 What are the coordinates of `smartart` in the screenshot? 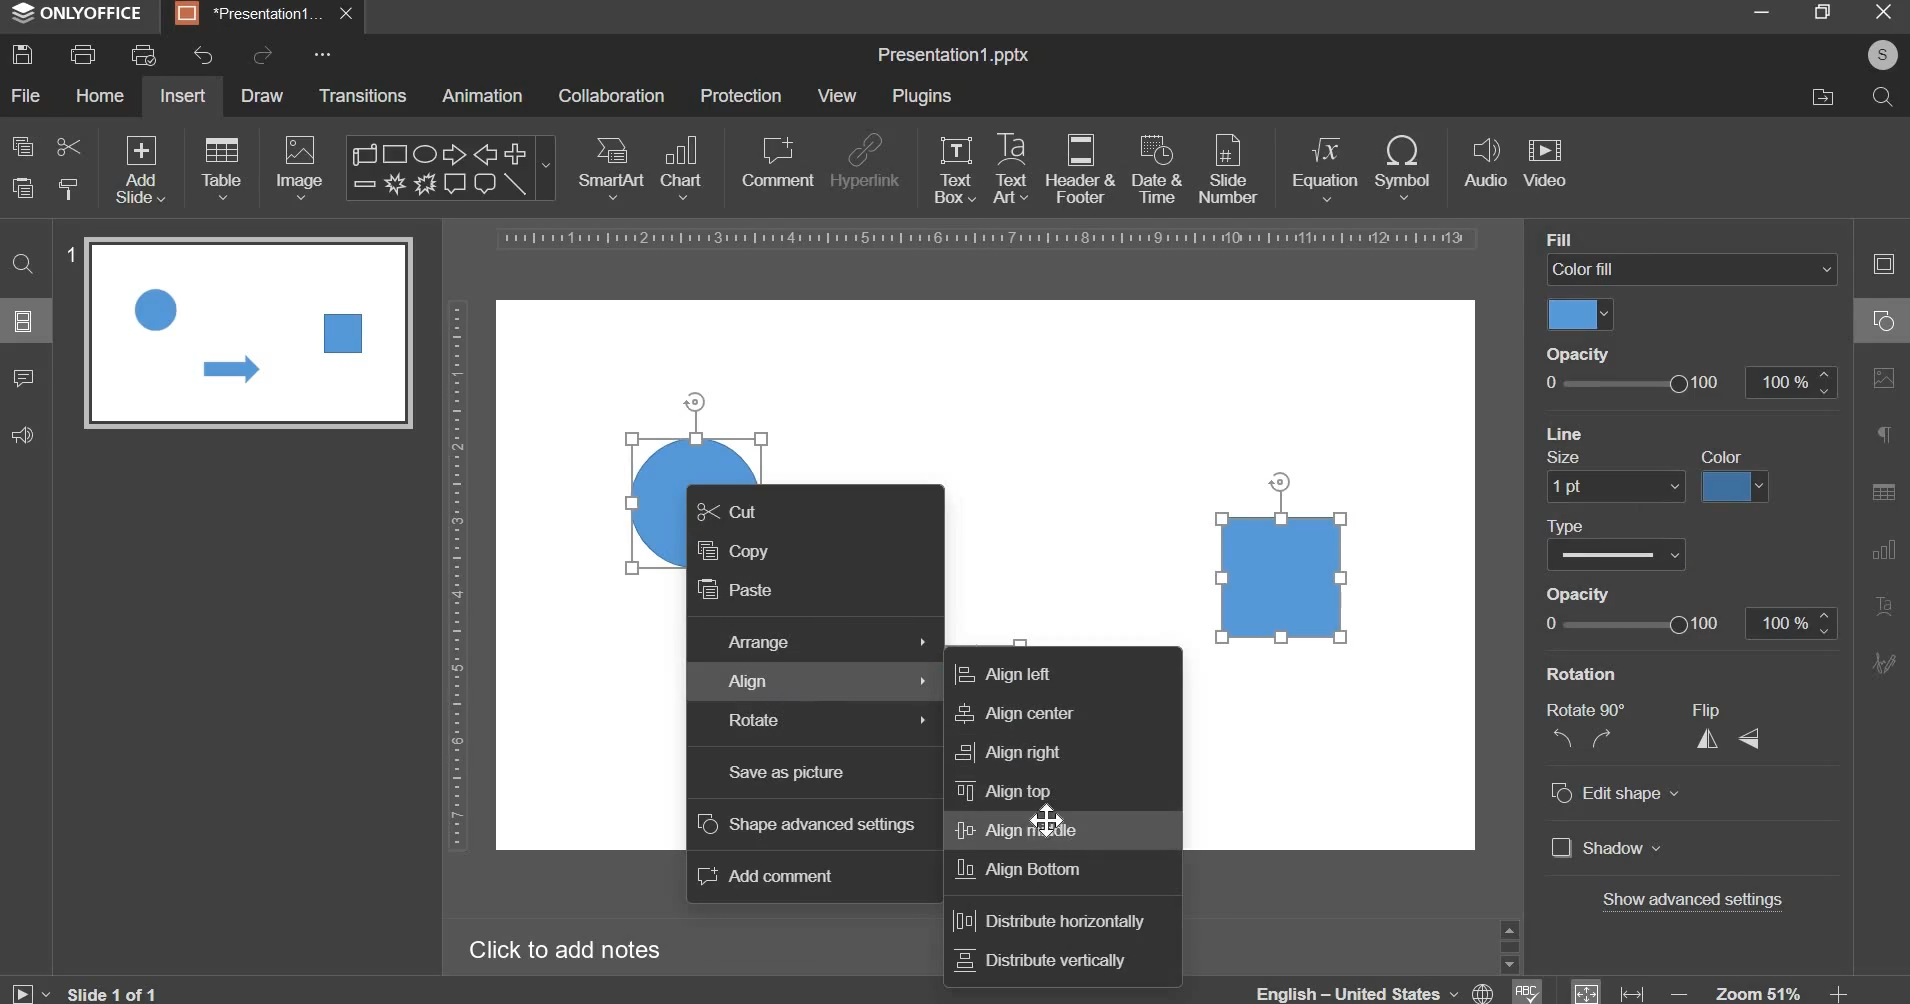 It's located at (611, 164).